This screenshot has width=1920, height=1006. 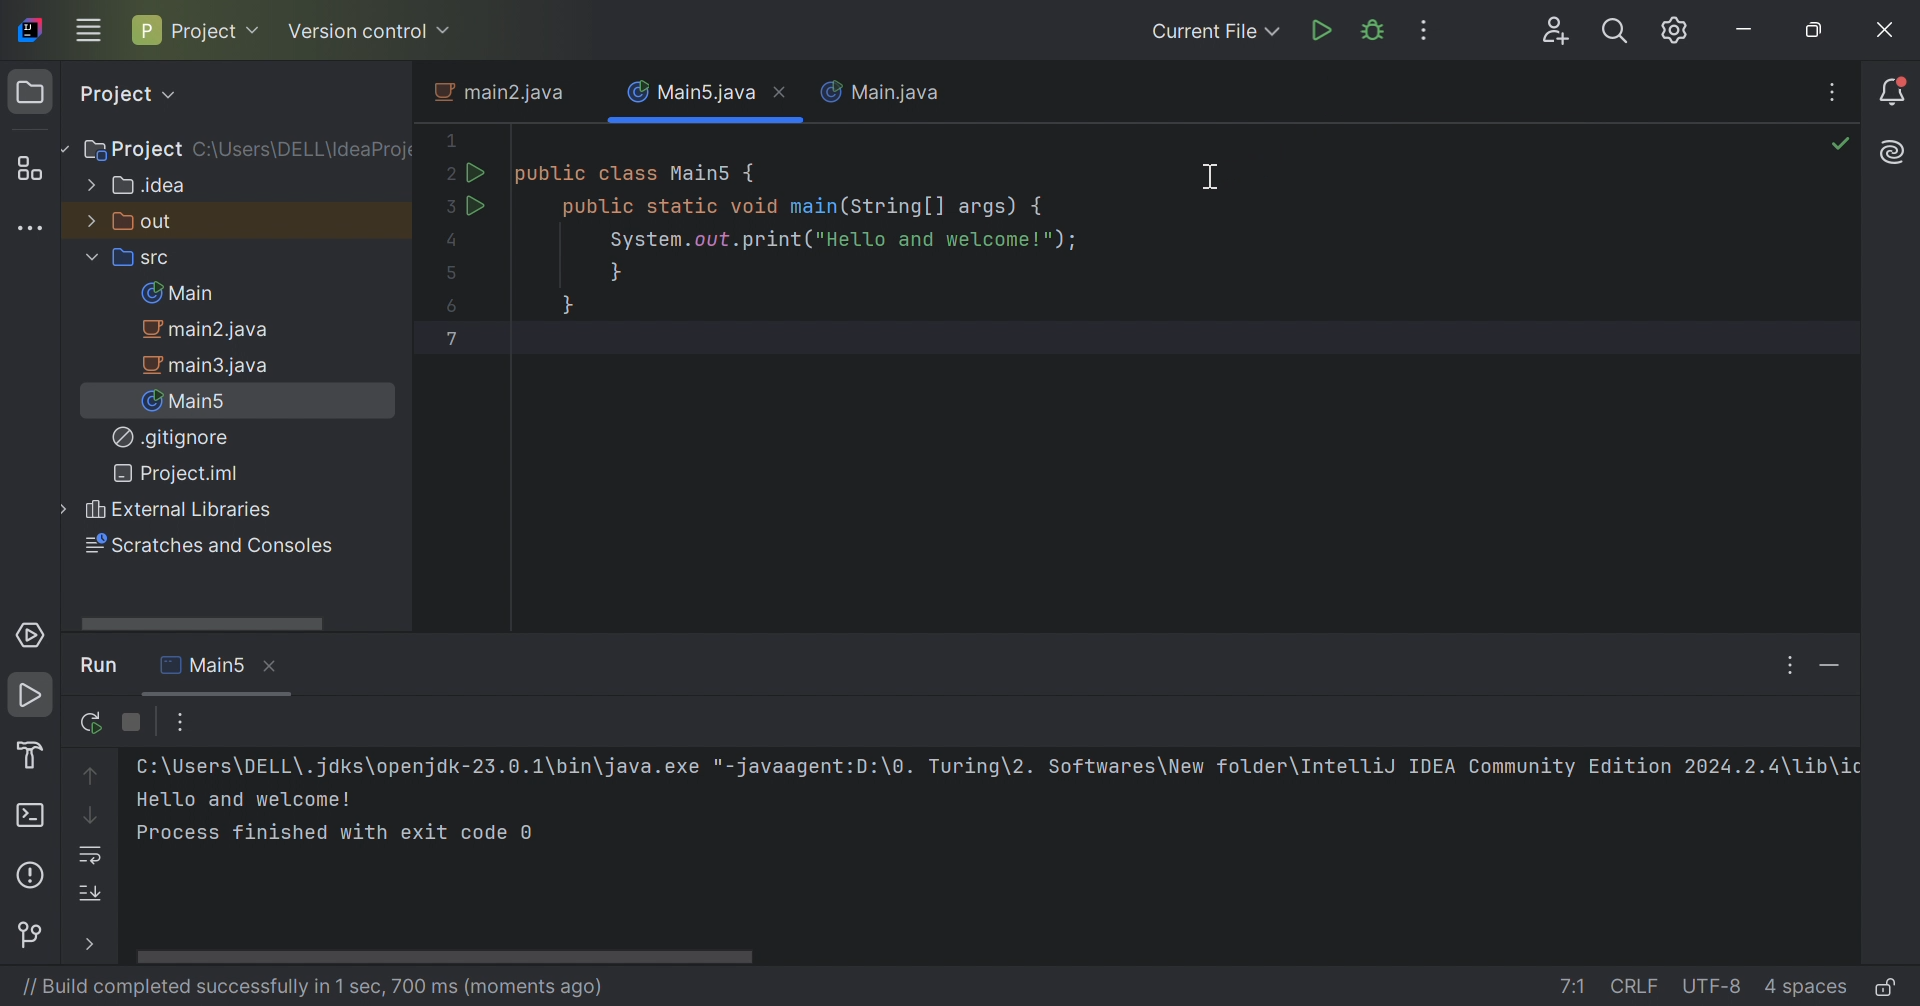 What do you see at coordinates (33, 699) in the screenshot?
I see `Run` at bounding box center [33, 699].